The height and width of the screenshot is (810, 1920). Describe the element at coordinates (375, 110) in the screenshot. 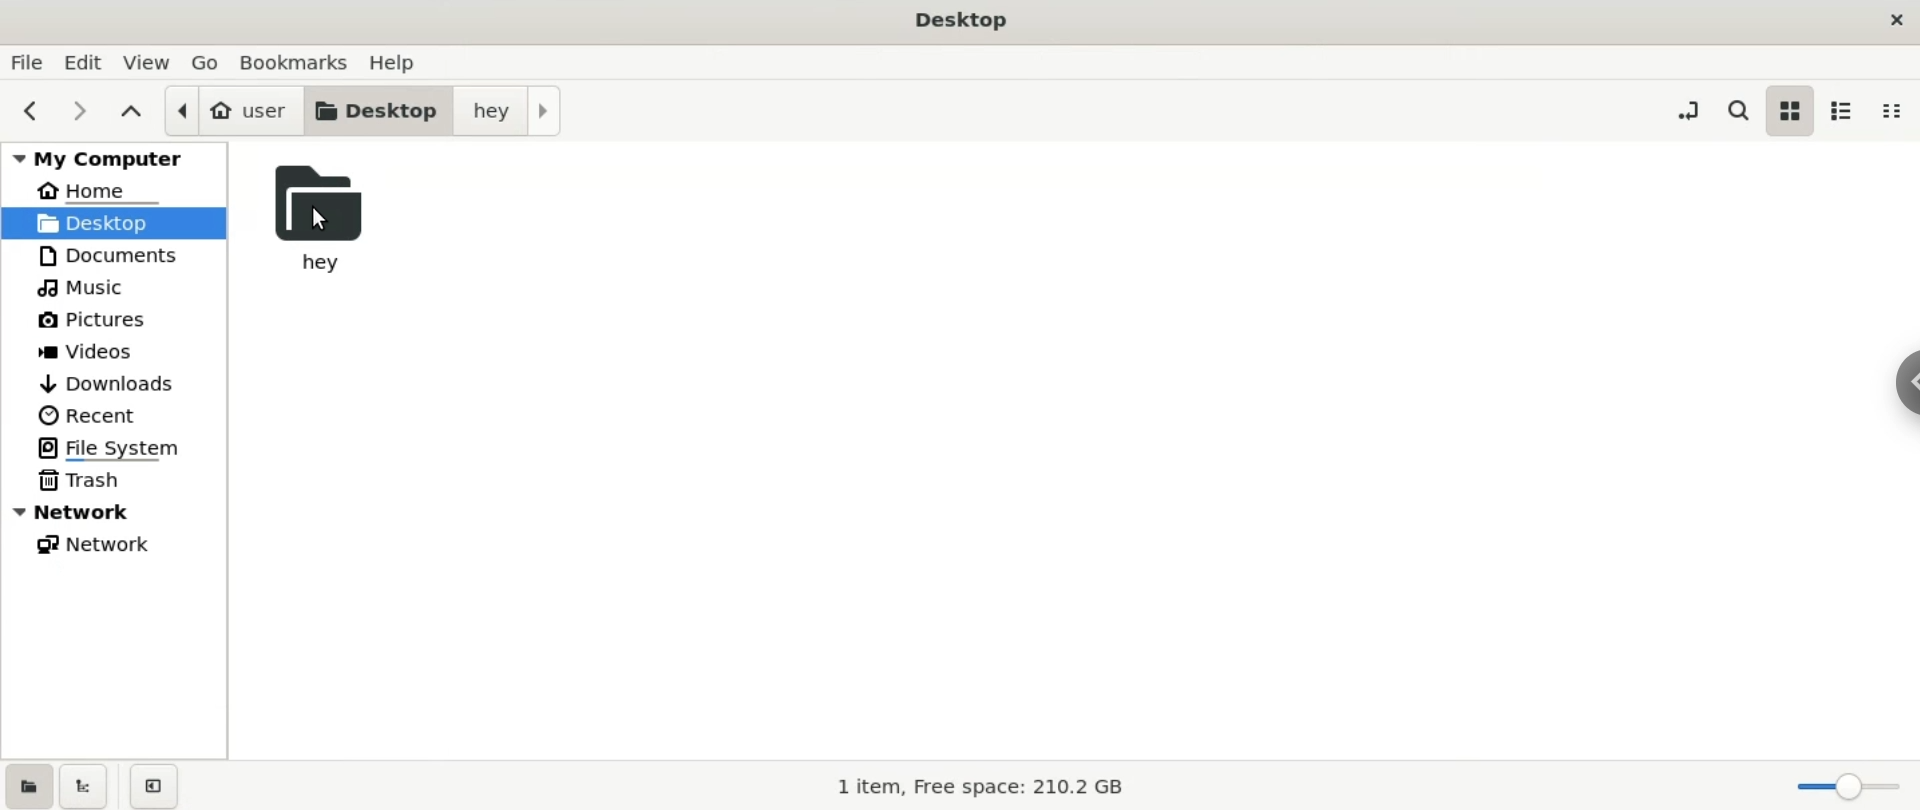

I see `desktopm` at that location.